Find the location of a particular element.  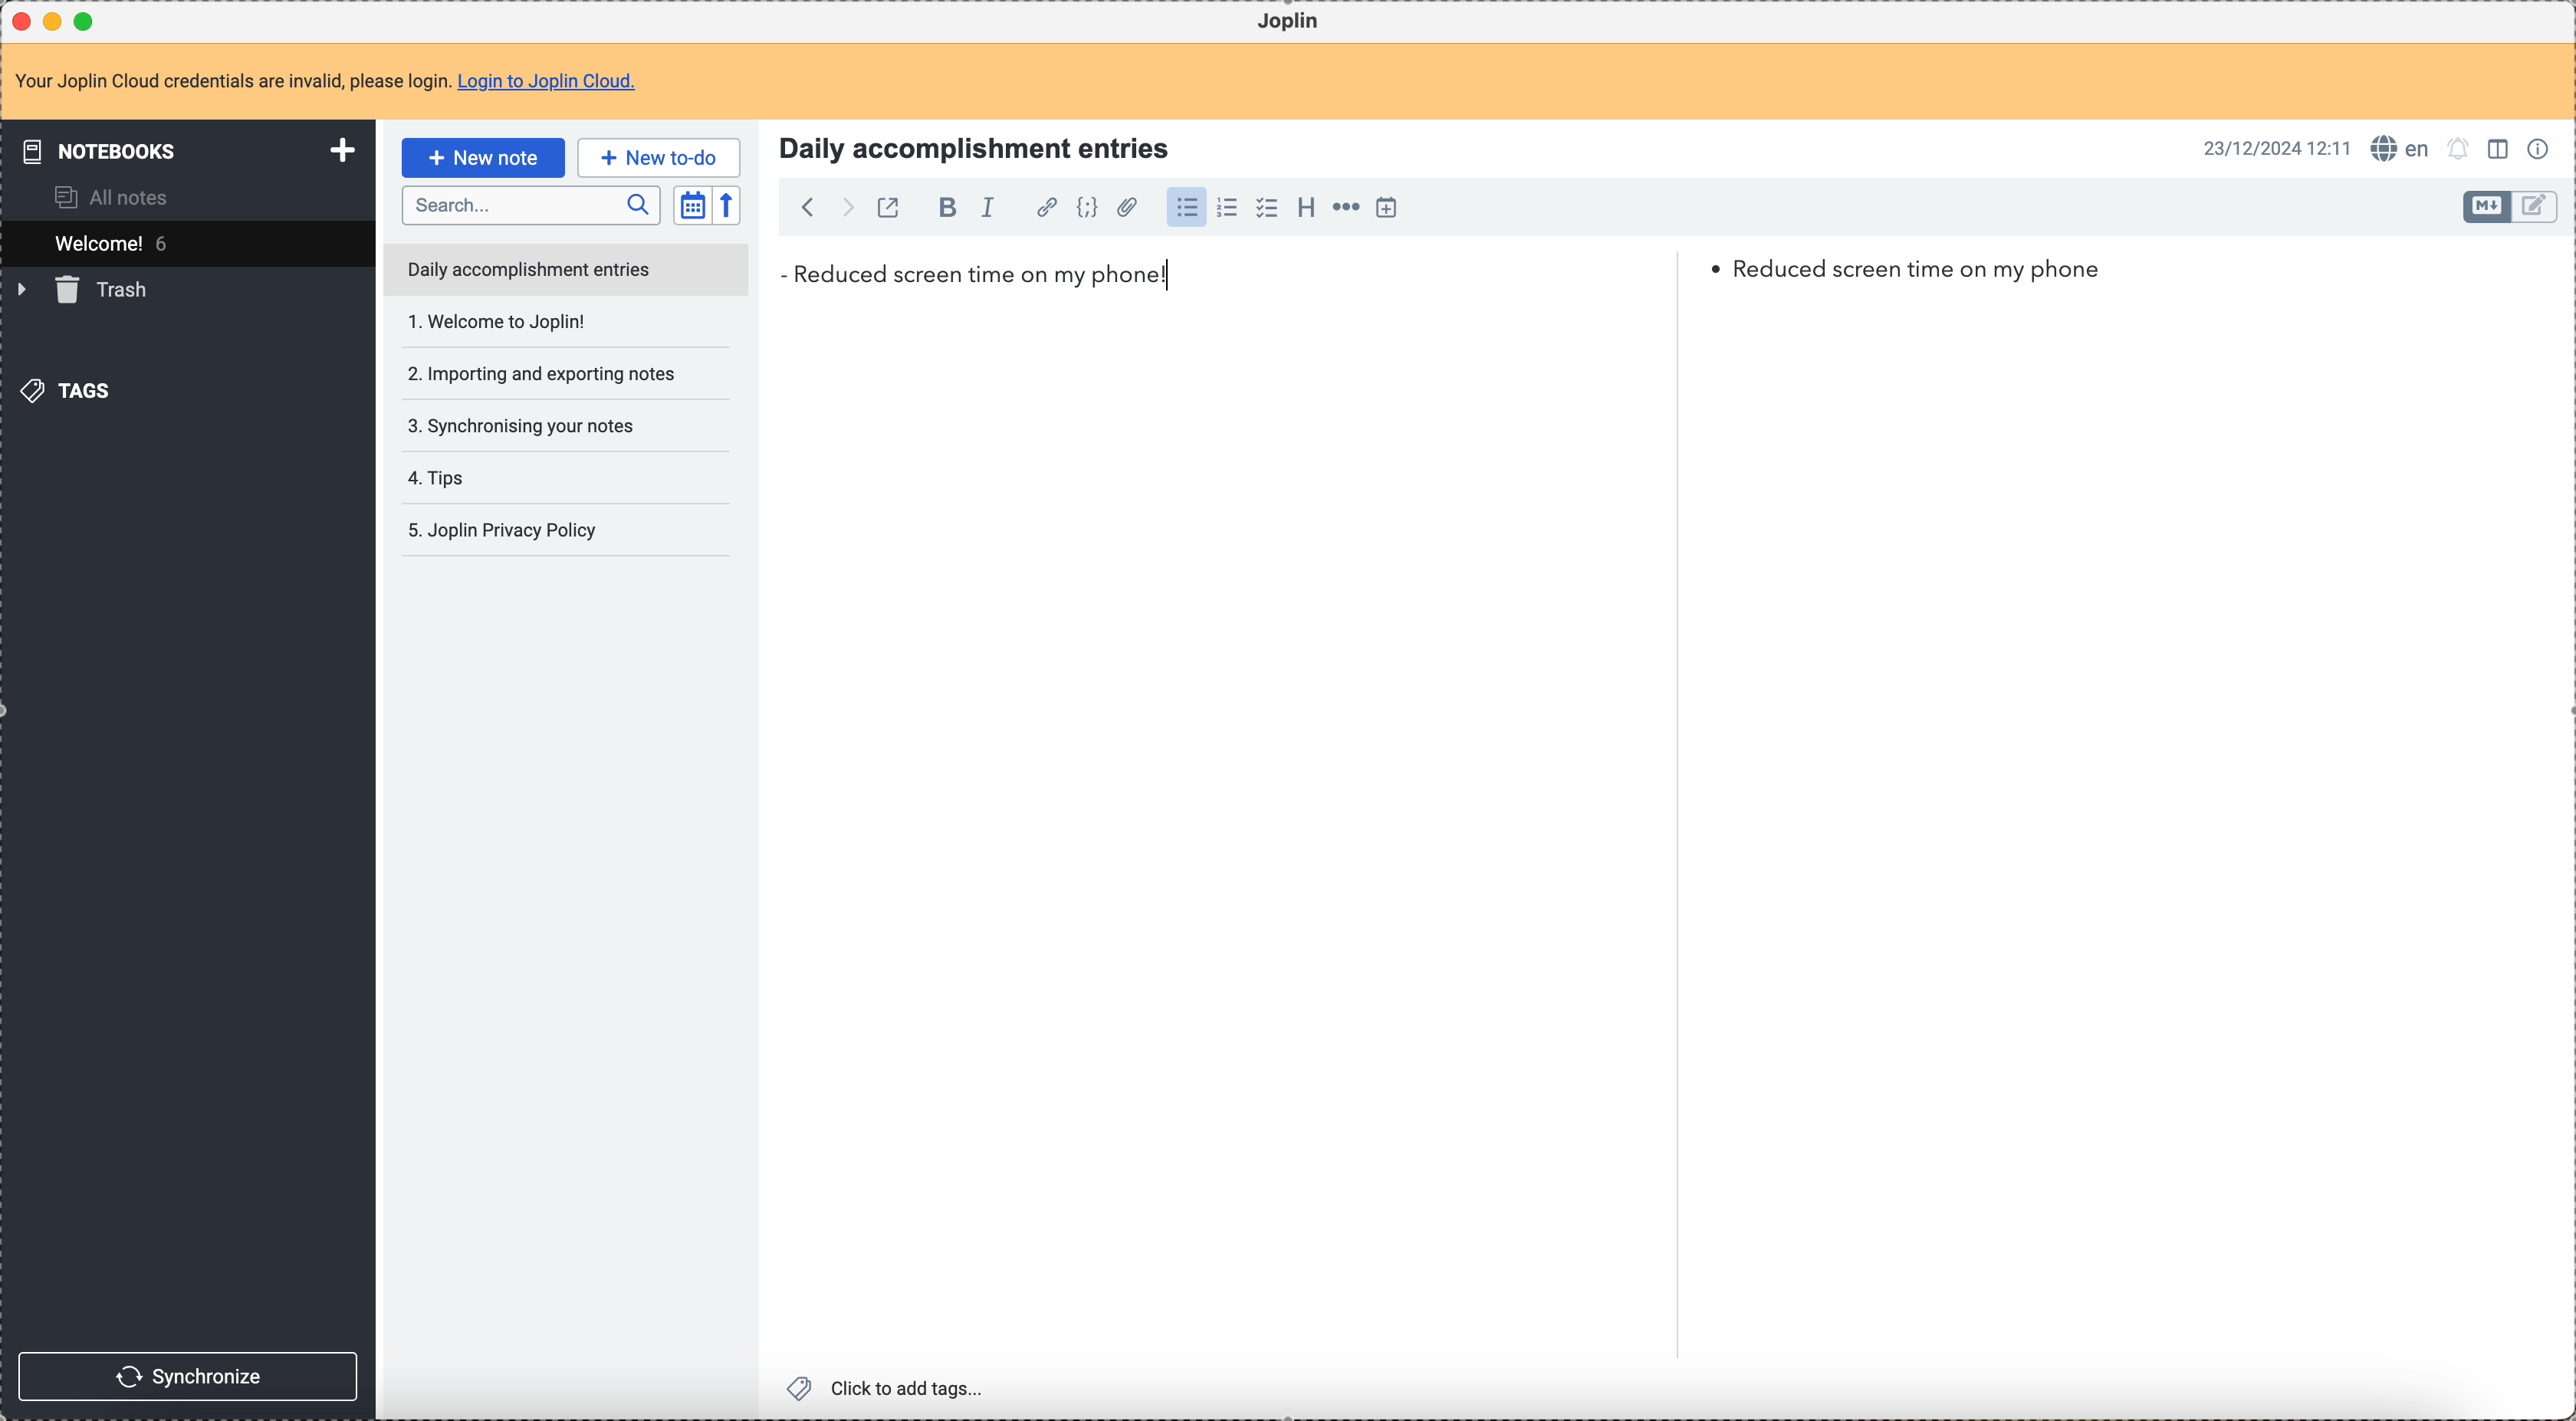

synchronize is located at coordinates (187, 1374).